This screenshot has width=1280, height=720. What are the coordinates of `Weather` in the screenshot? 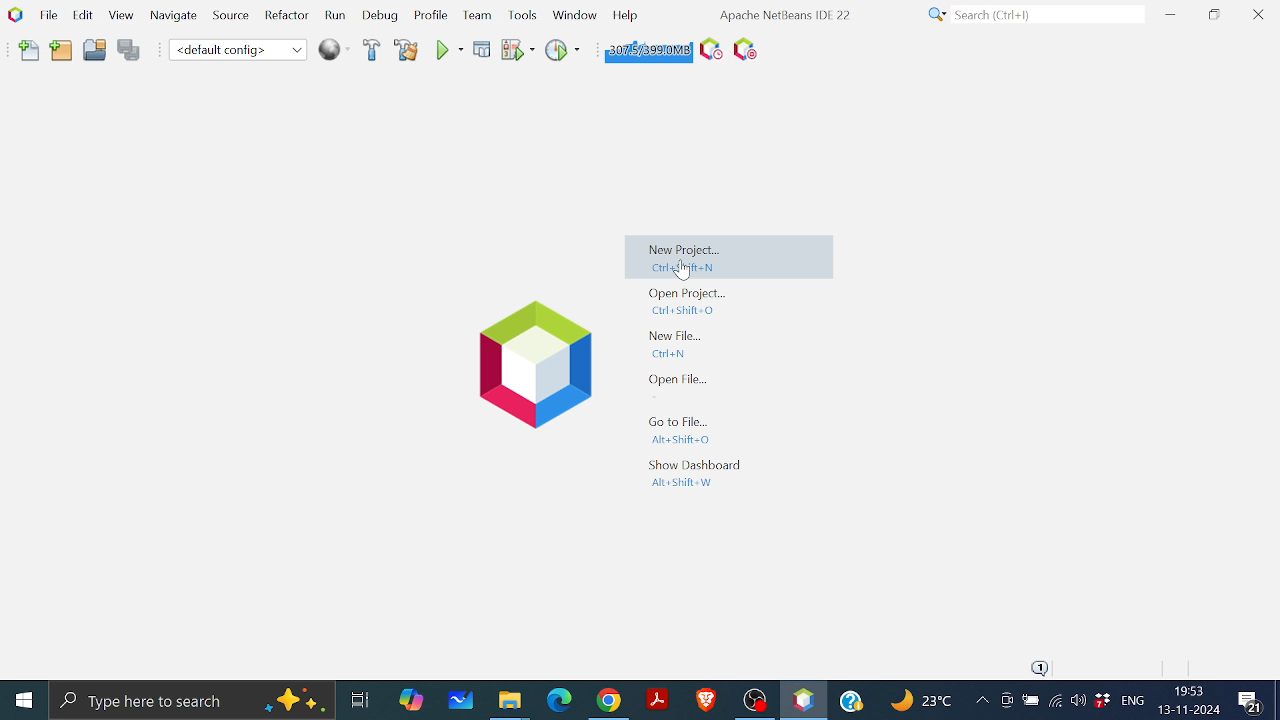 It's located at (924, 703).